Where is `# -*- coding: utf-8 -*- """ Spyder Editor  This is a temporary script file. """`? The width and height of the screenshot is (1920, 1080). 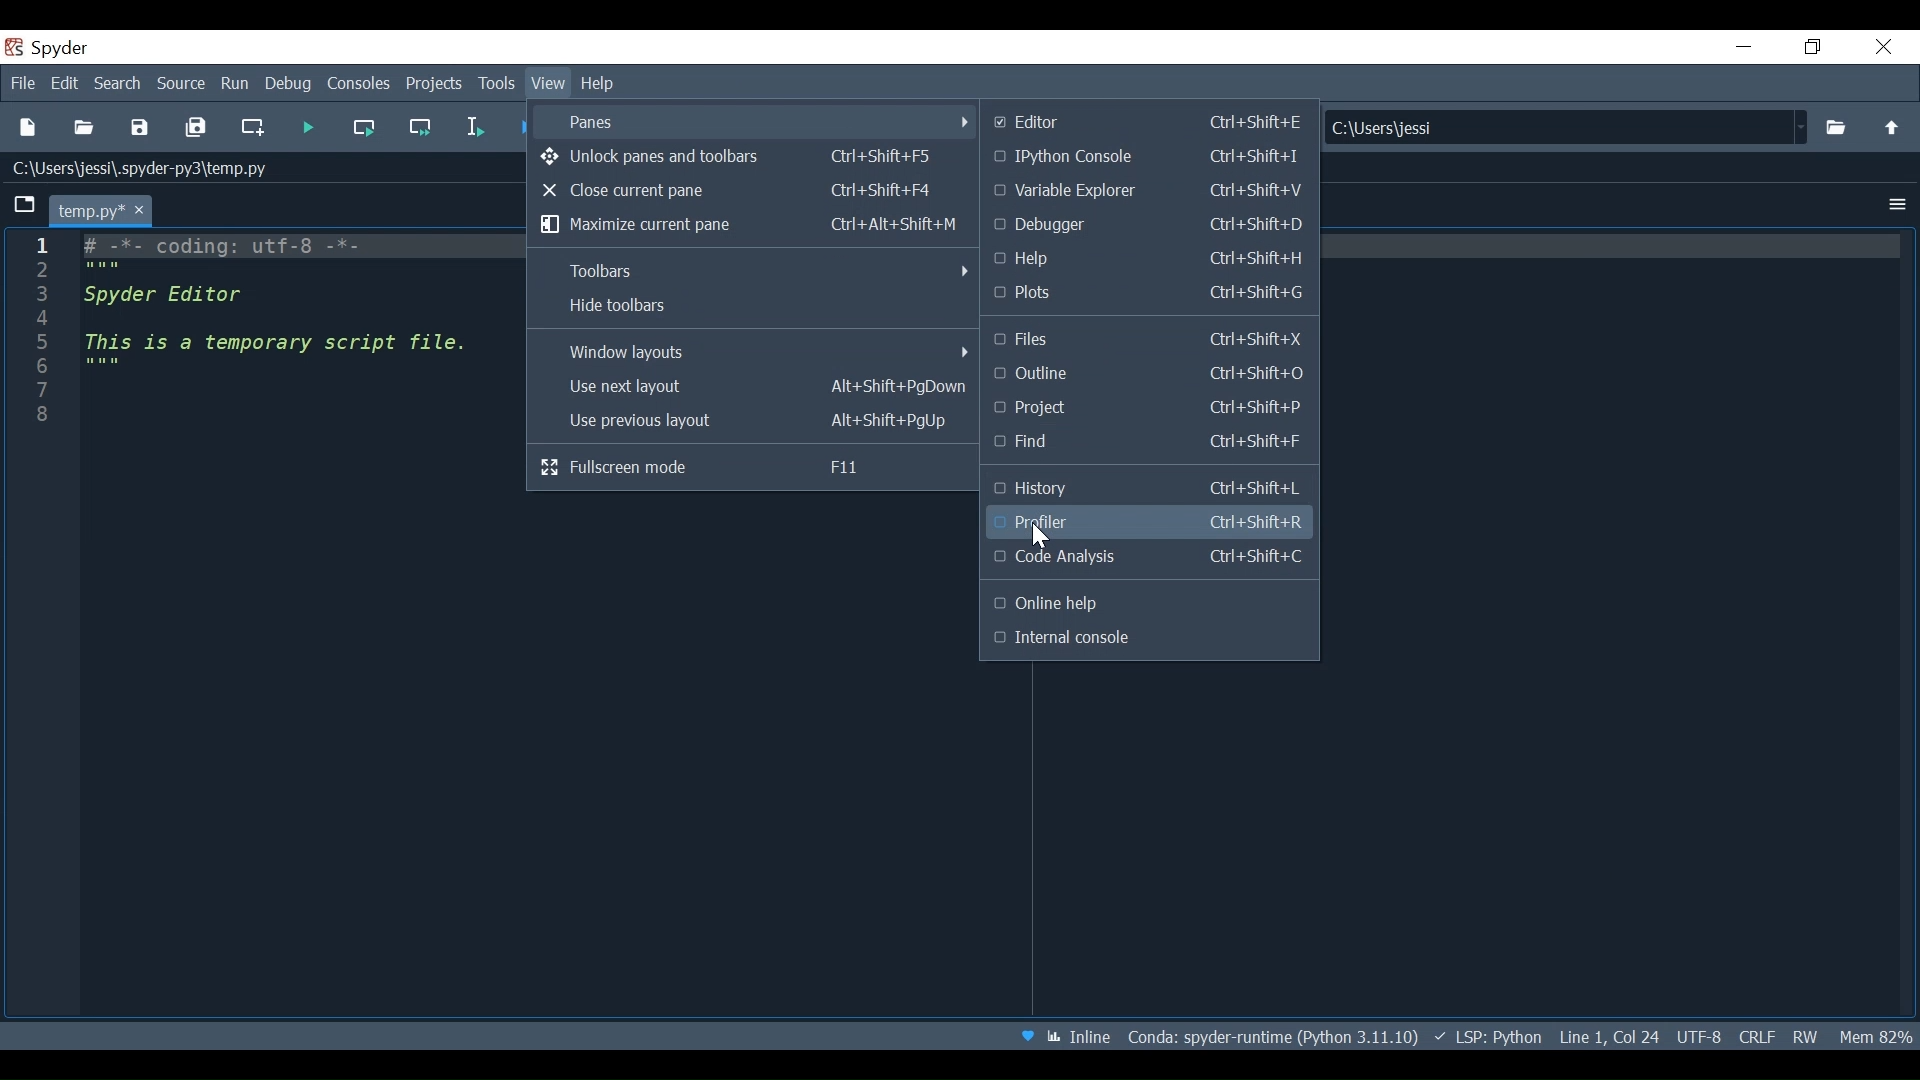
# -*- coding: utf-8 -*- """ Spyder Editor  This is a temporary script file. """ is located at coordinates (305, 351).